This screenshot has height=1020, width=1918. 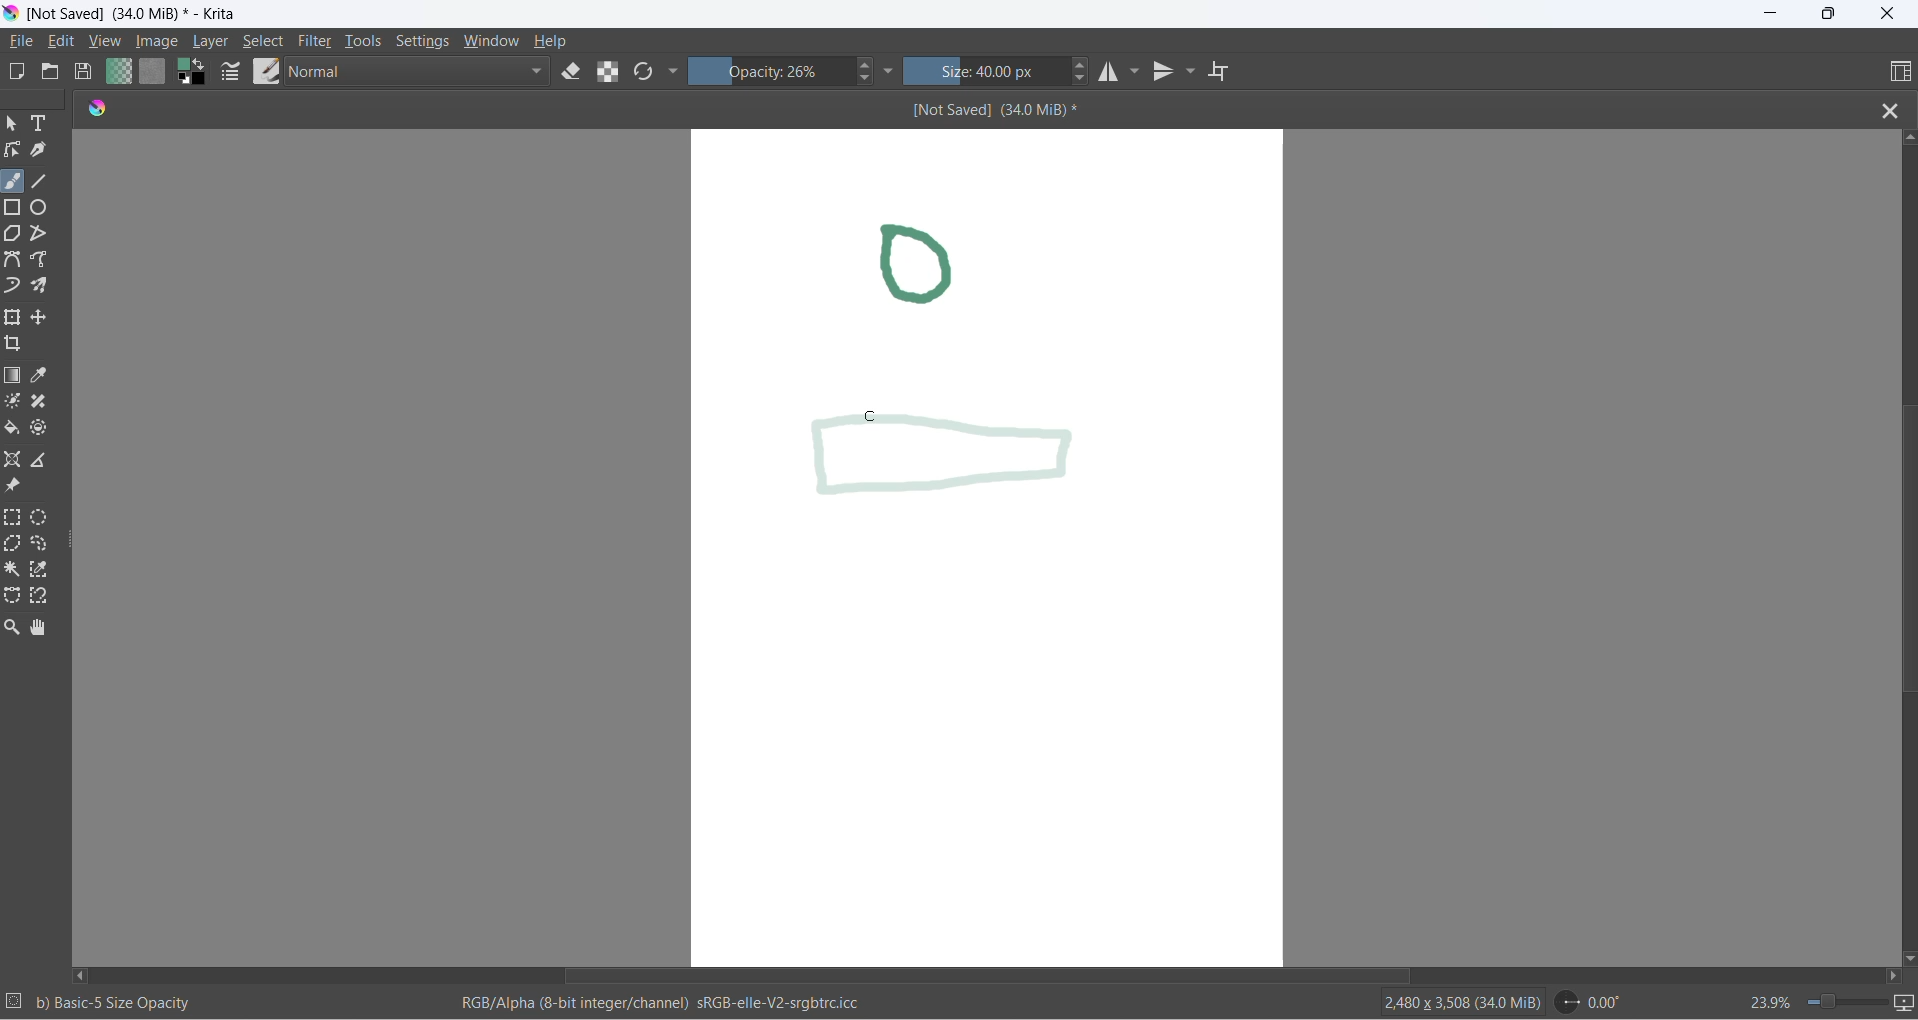 I want to click on new document, so click(x=22, y=72).